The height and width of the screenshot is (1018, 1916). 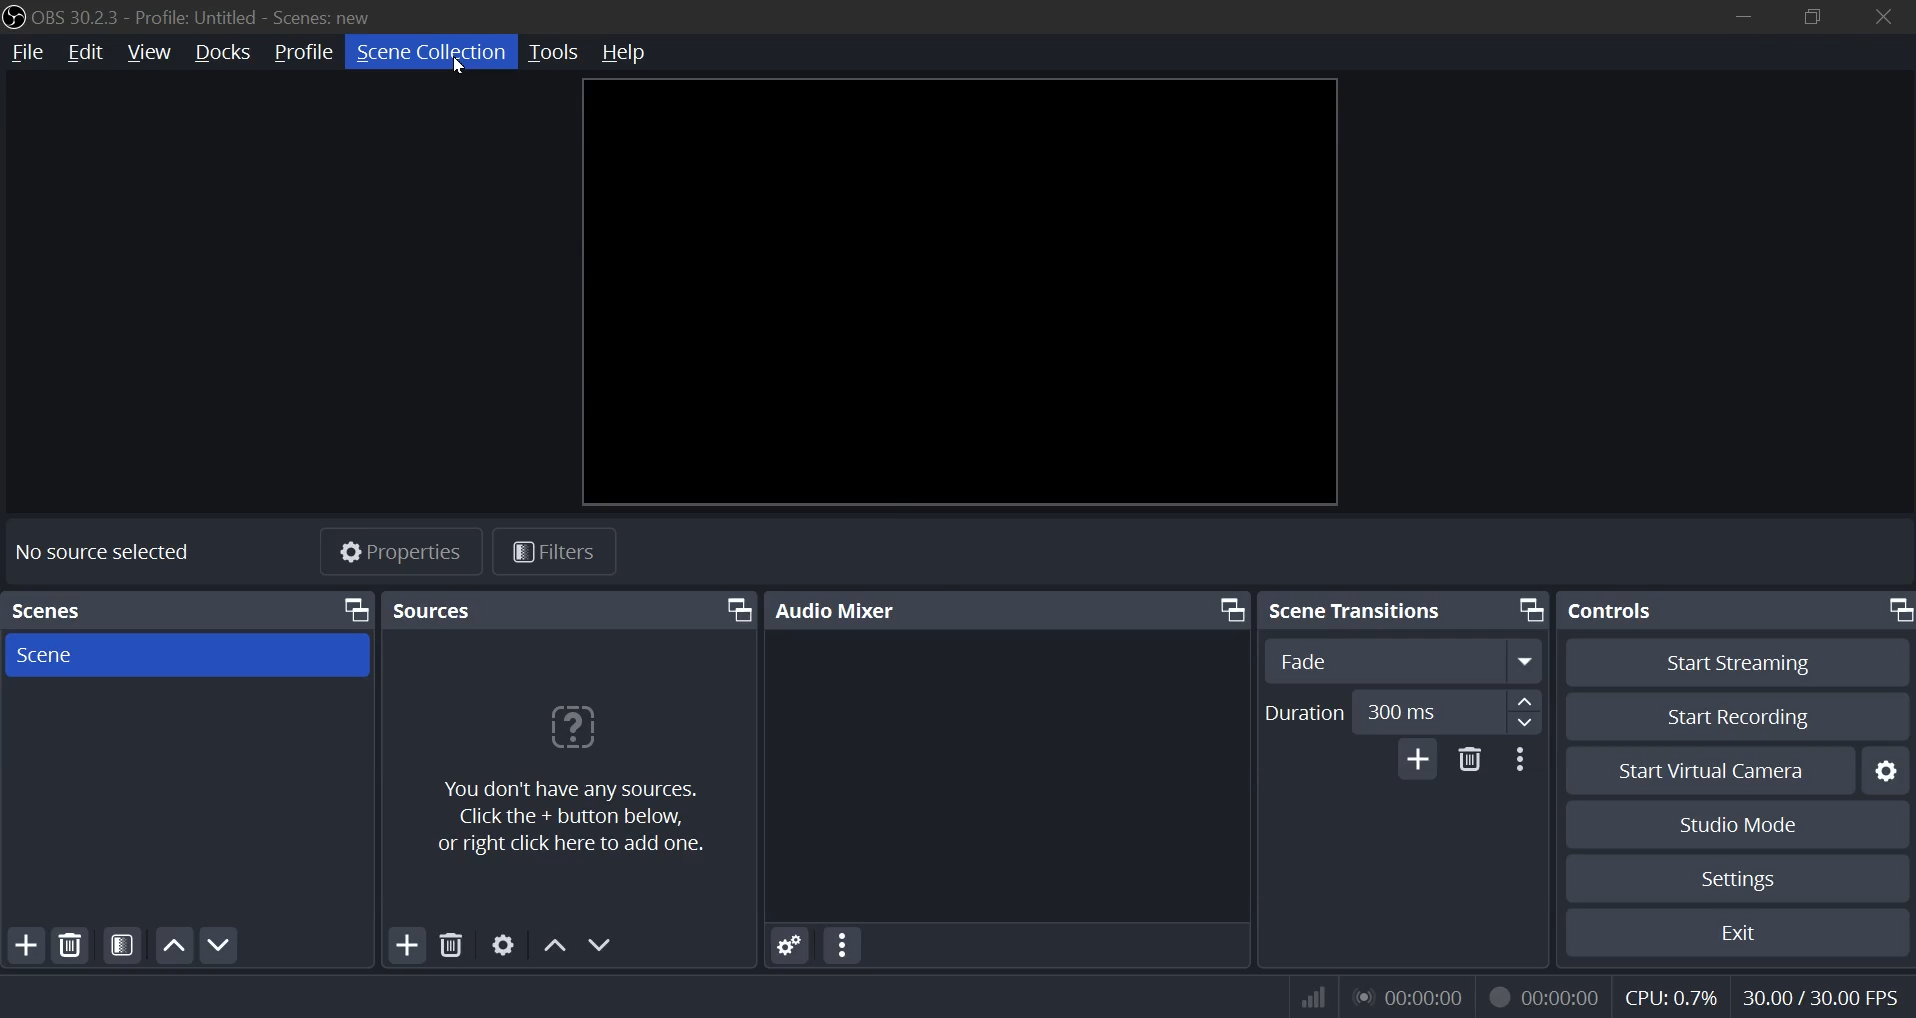 I want to click on You don't have any sources.
Click the + button below,
or right click here to add one., so click(x=573, y=817).